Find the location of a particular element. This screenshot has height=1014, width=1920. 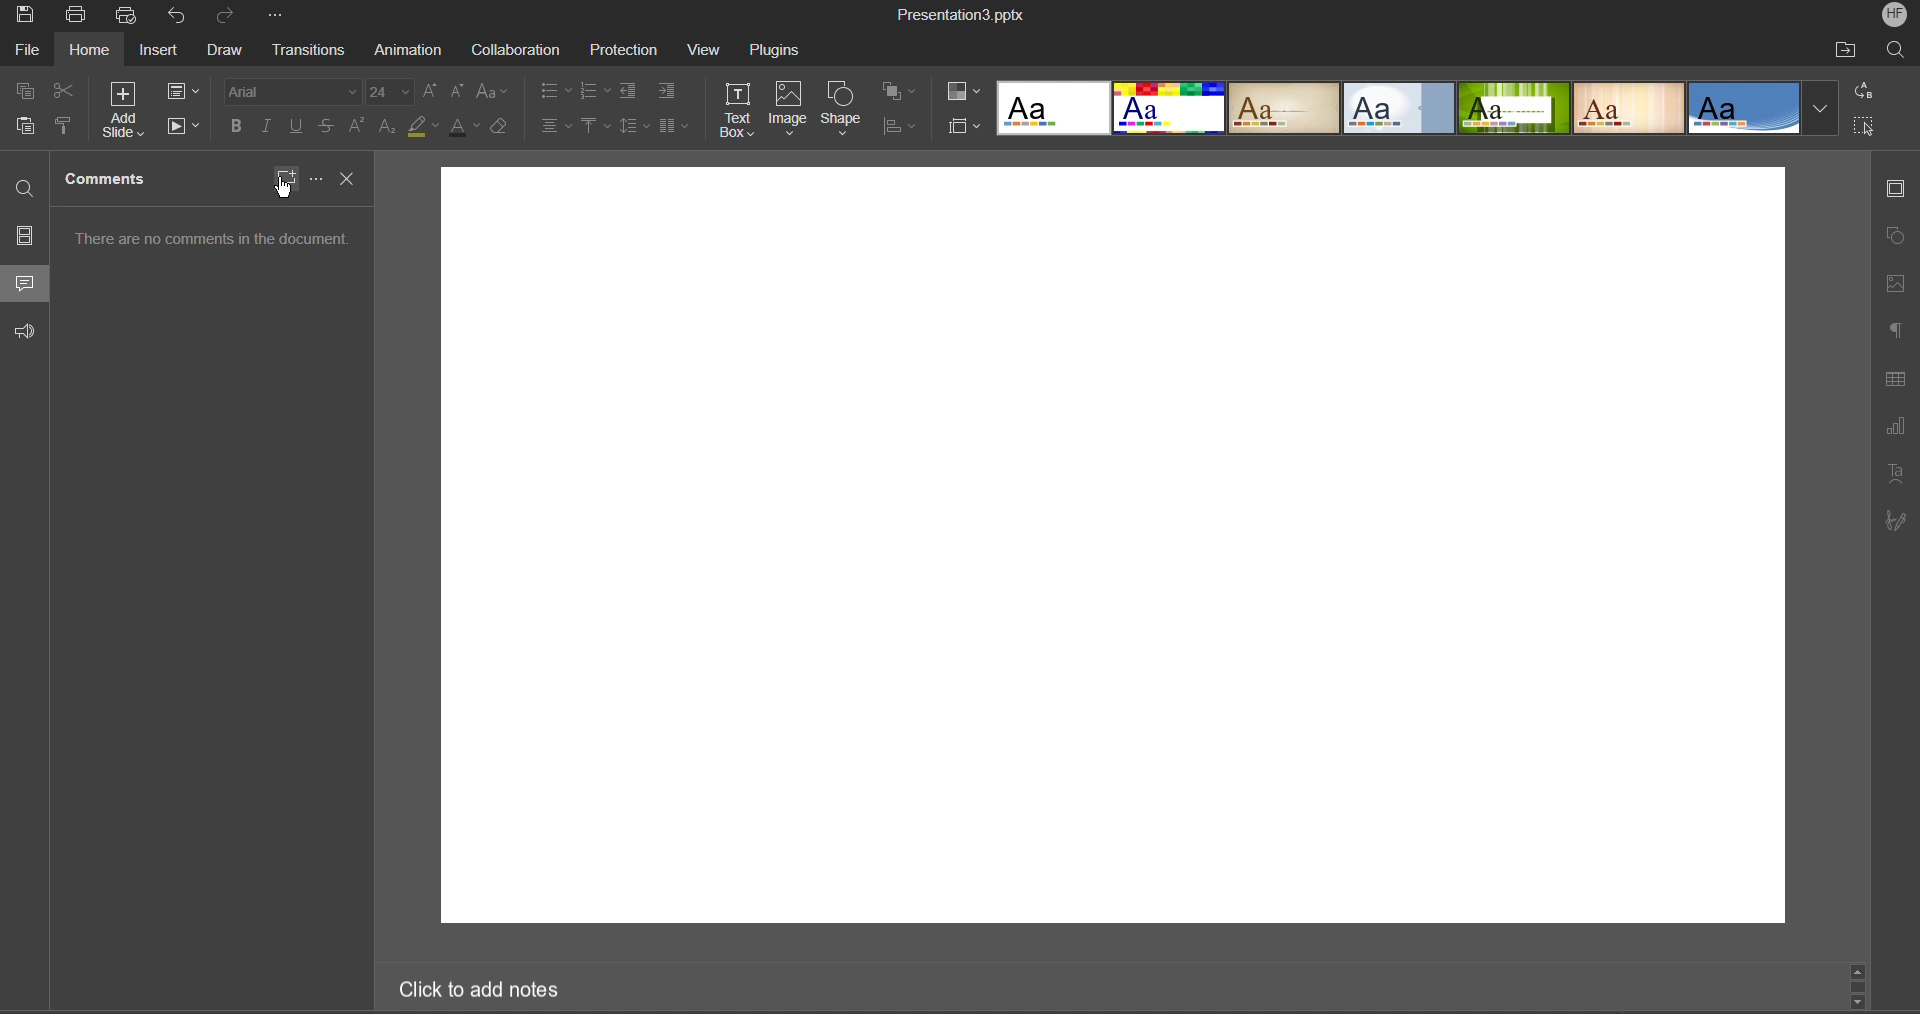

Strikethrough is located at coordinates (328, 127).